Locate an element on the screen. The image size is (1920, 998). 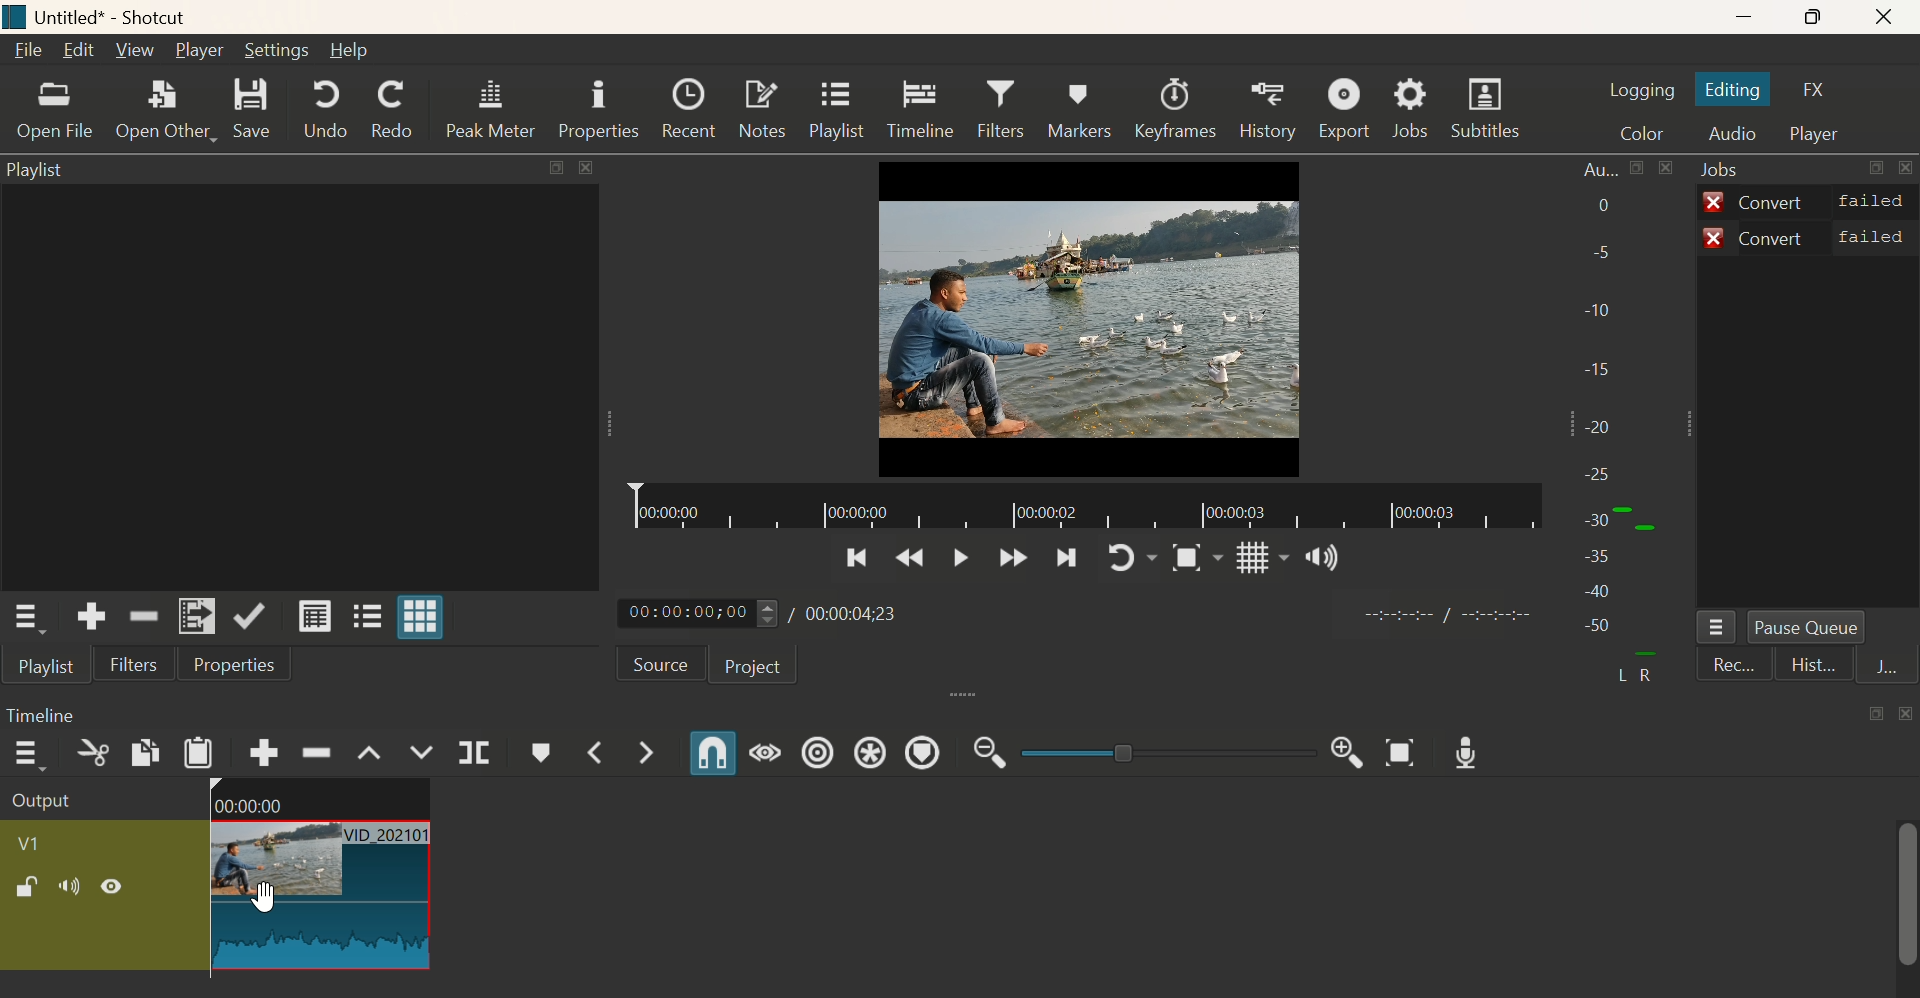
 is located at coordinates (1807, 672).